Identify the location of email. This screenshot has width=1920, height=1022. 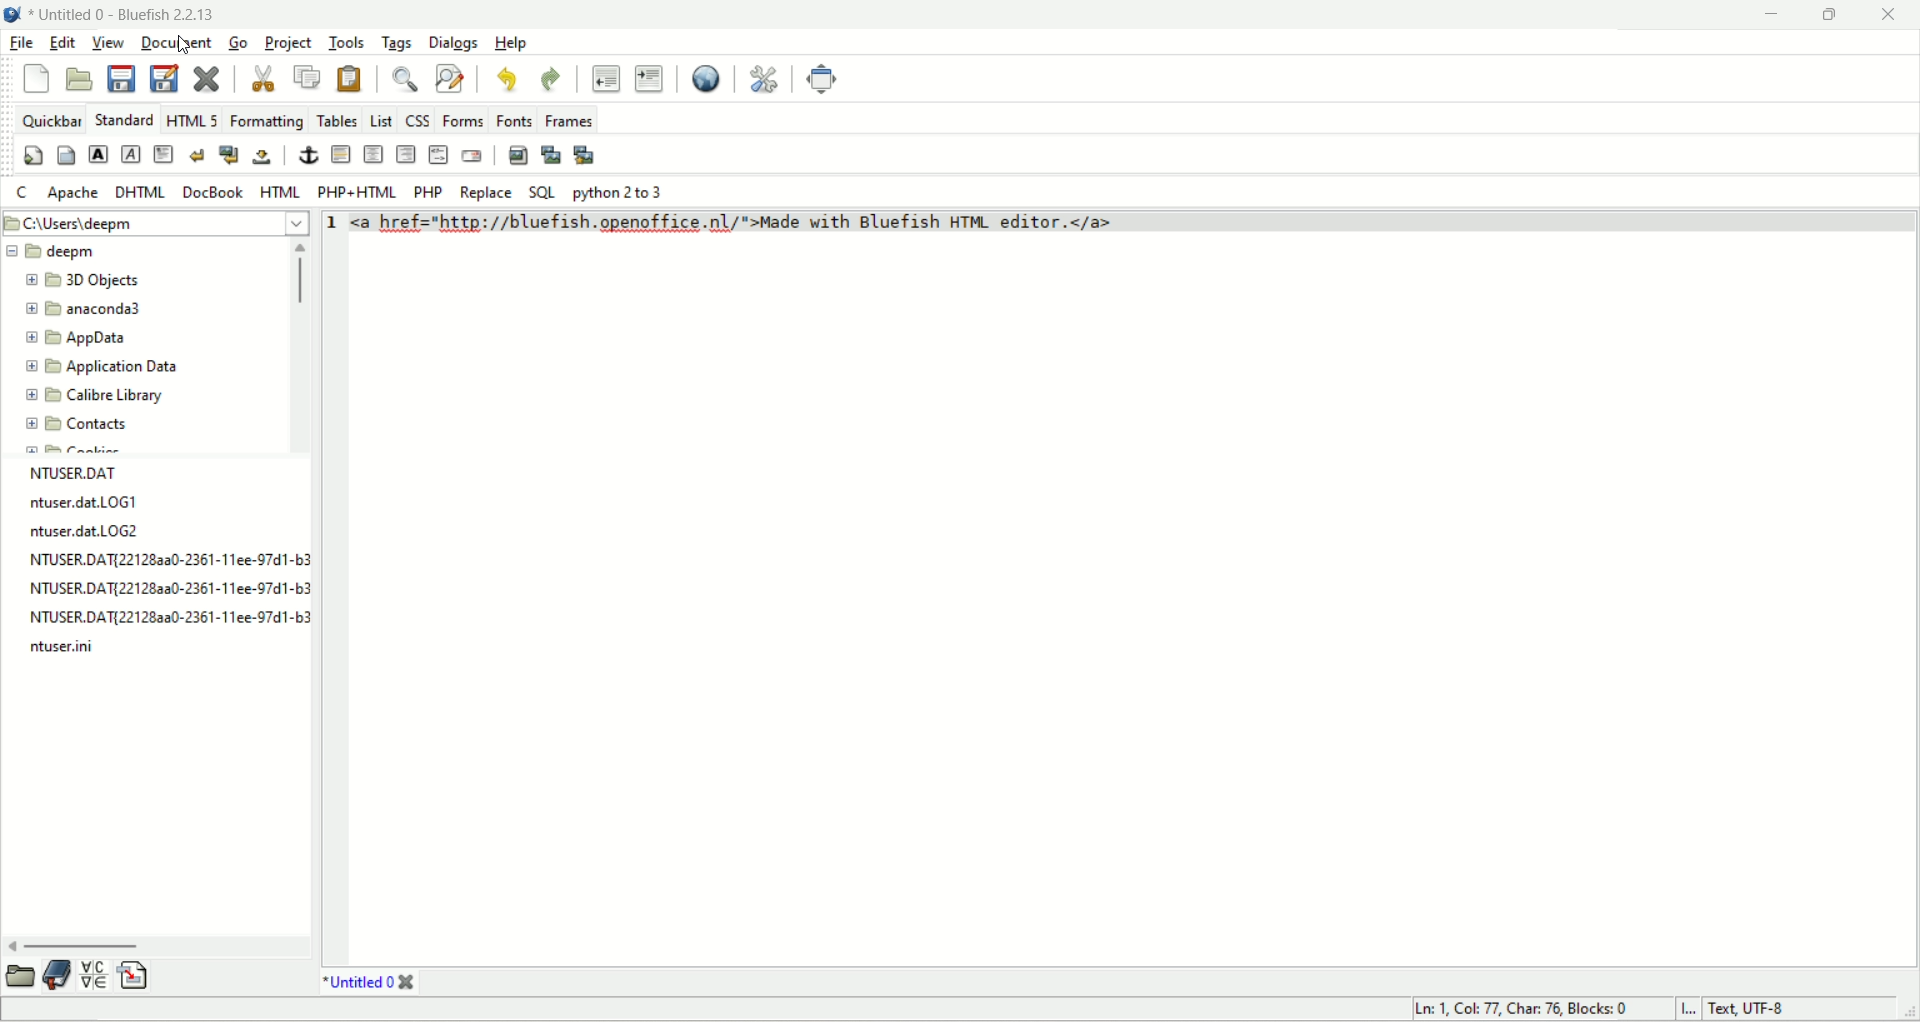
(479, 158).